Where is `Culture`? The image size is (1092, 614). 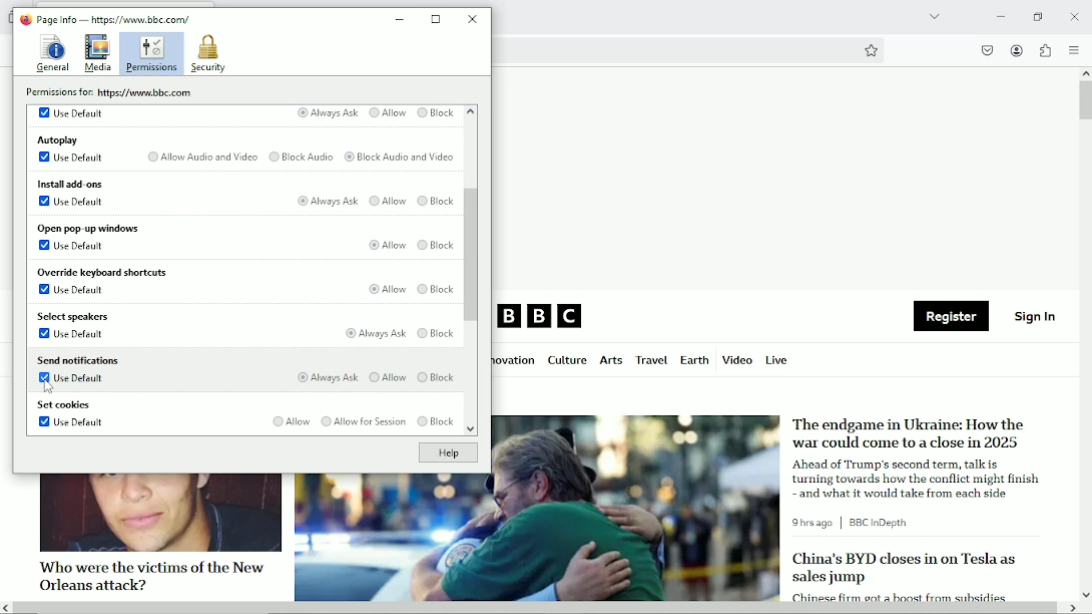
Culture is located at coordinates (567, 361).